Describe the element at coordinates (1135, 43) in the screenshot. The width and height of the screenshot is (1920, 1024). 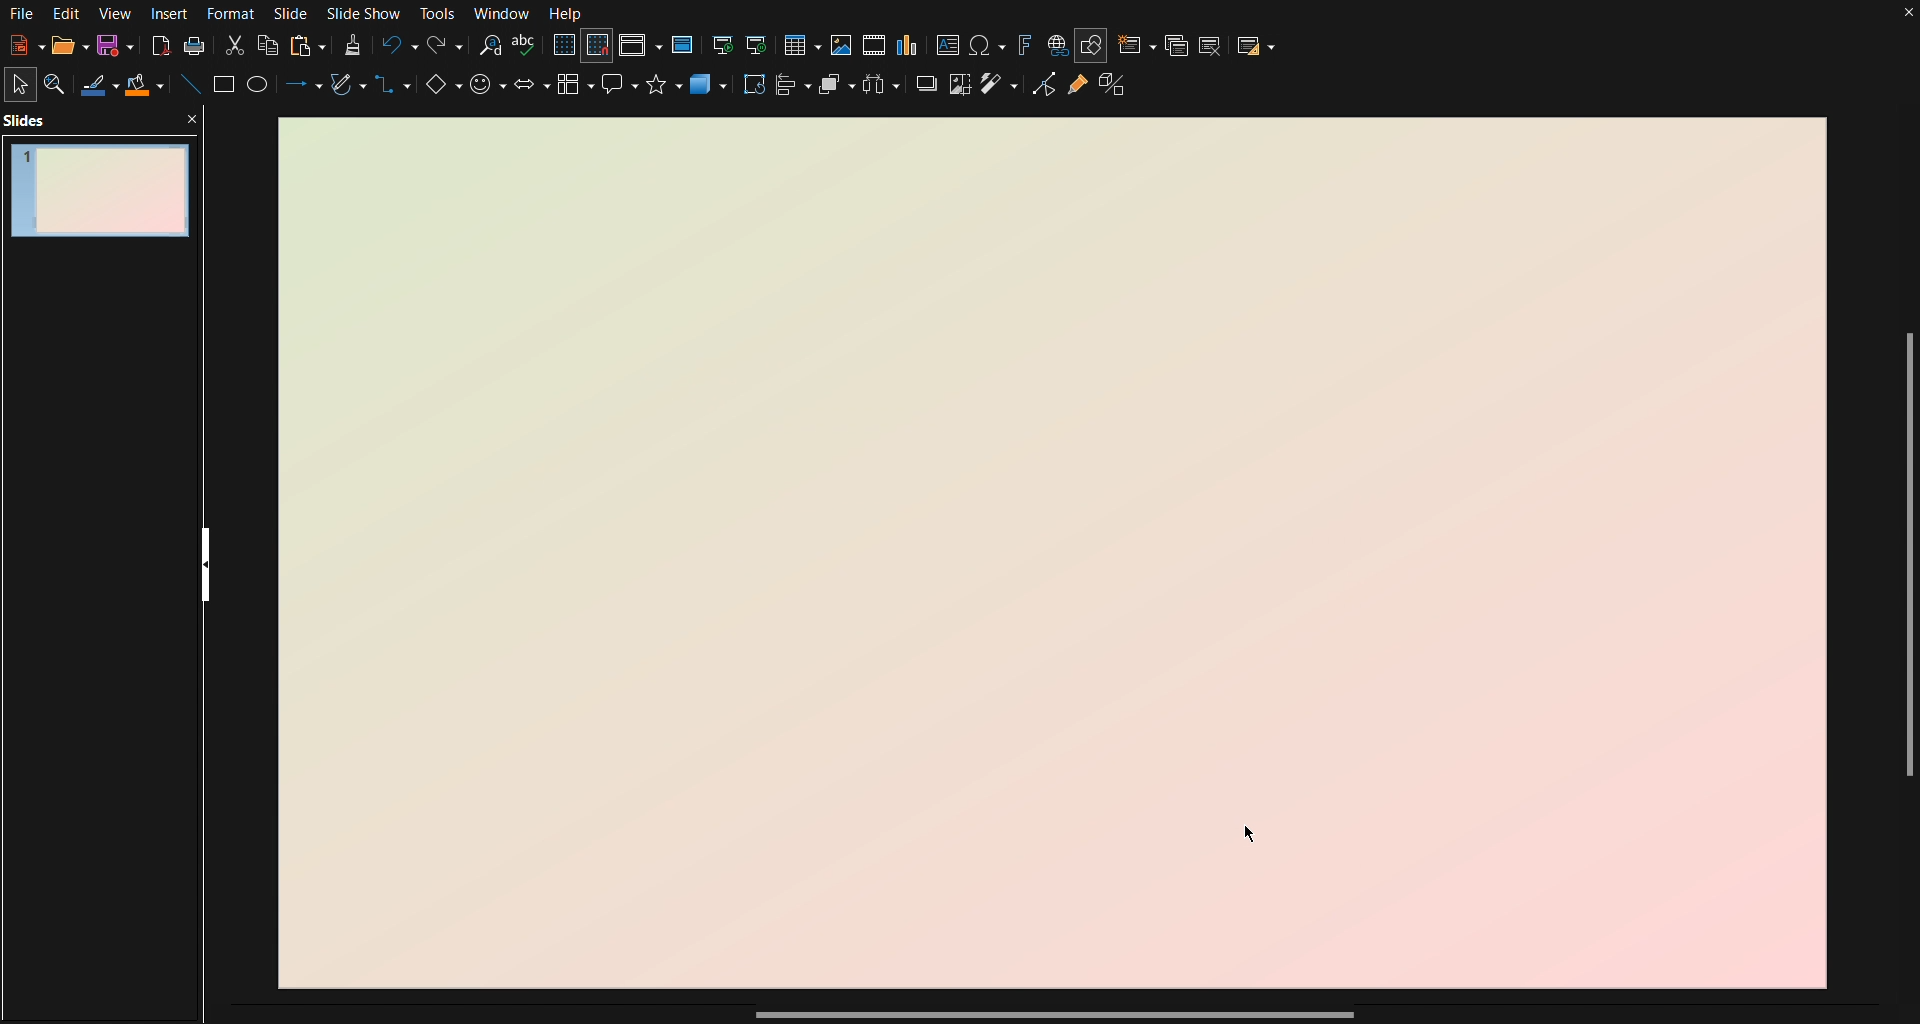
I see `New Slide` at that location.